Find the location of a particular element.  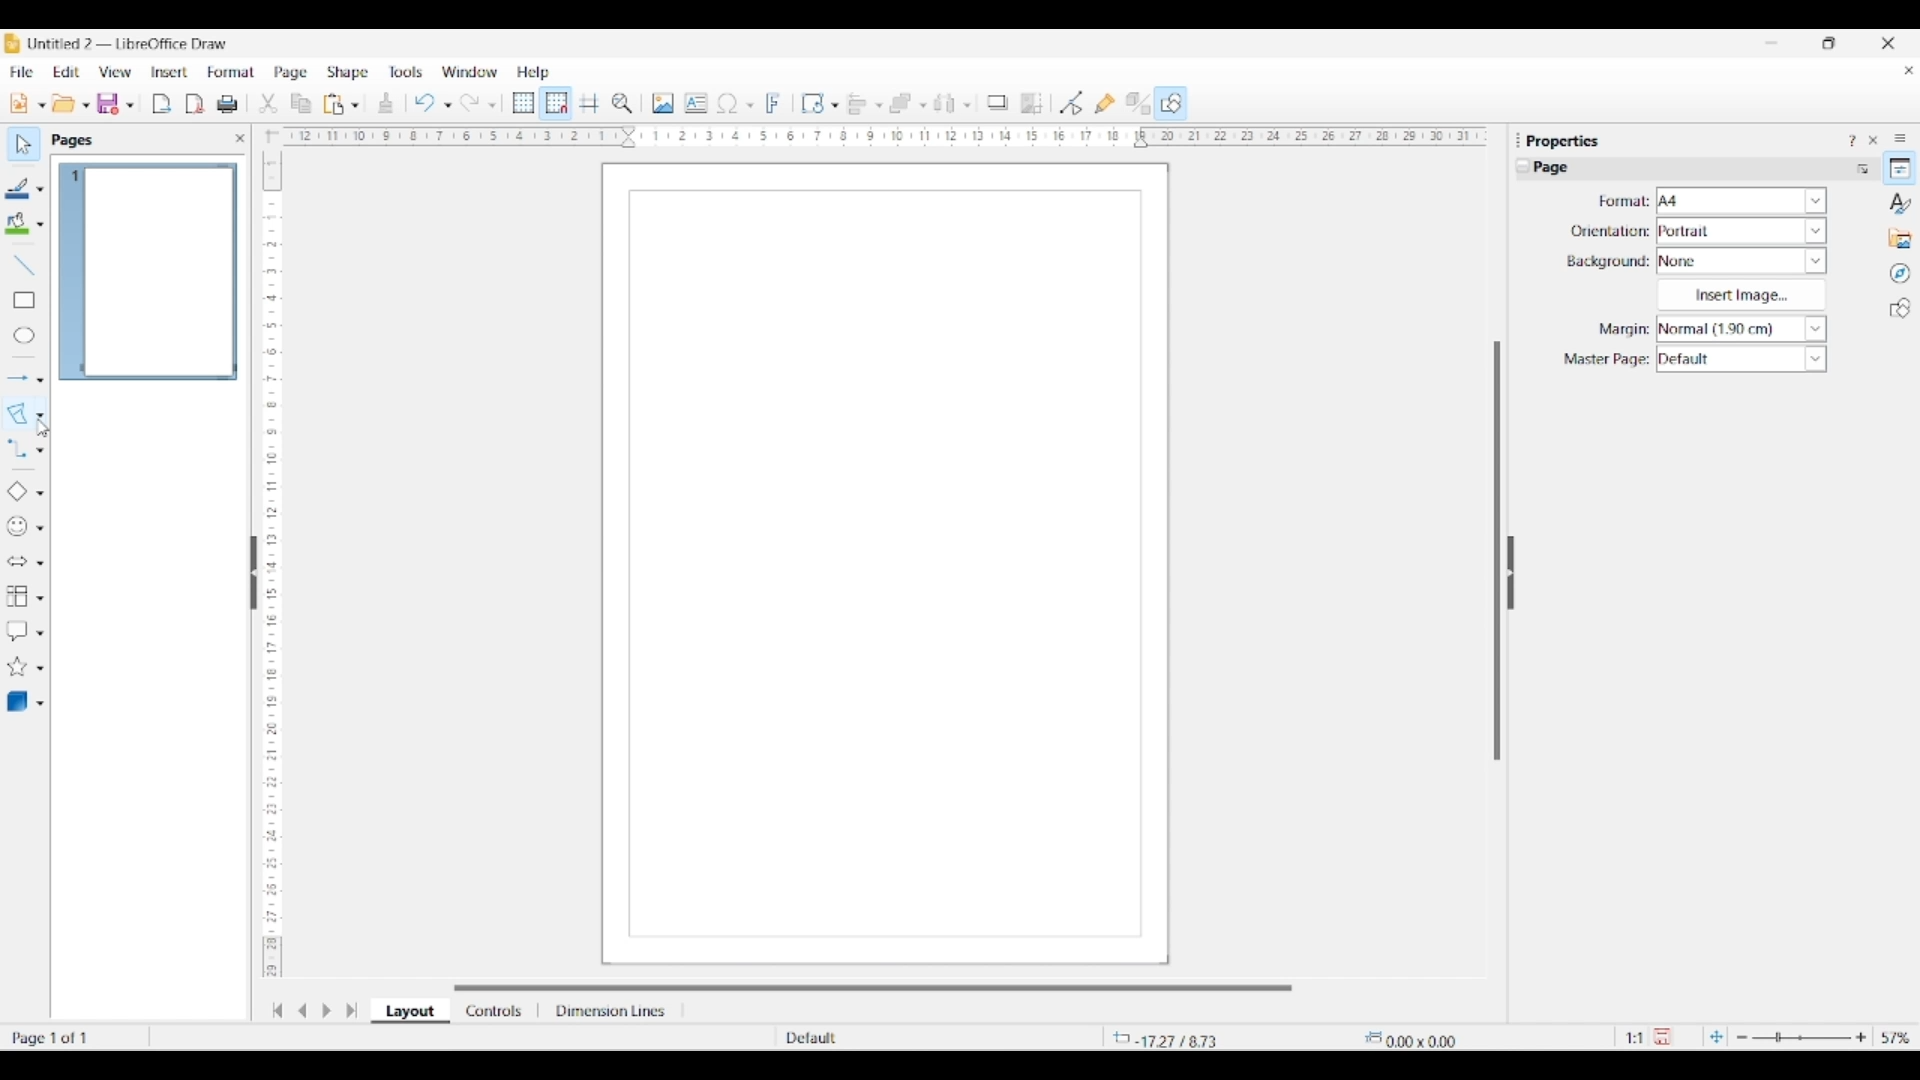

Styles is located at coordinates (1901, 203).